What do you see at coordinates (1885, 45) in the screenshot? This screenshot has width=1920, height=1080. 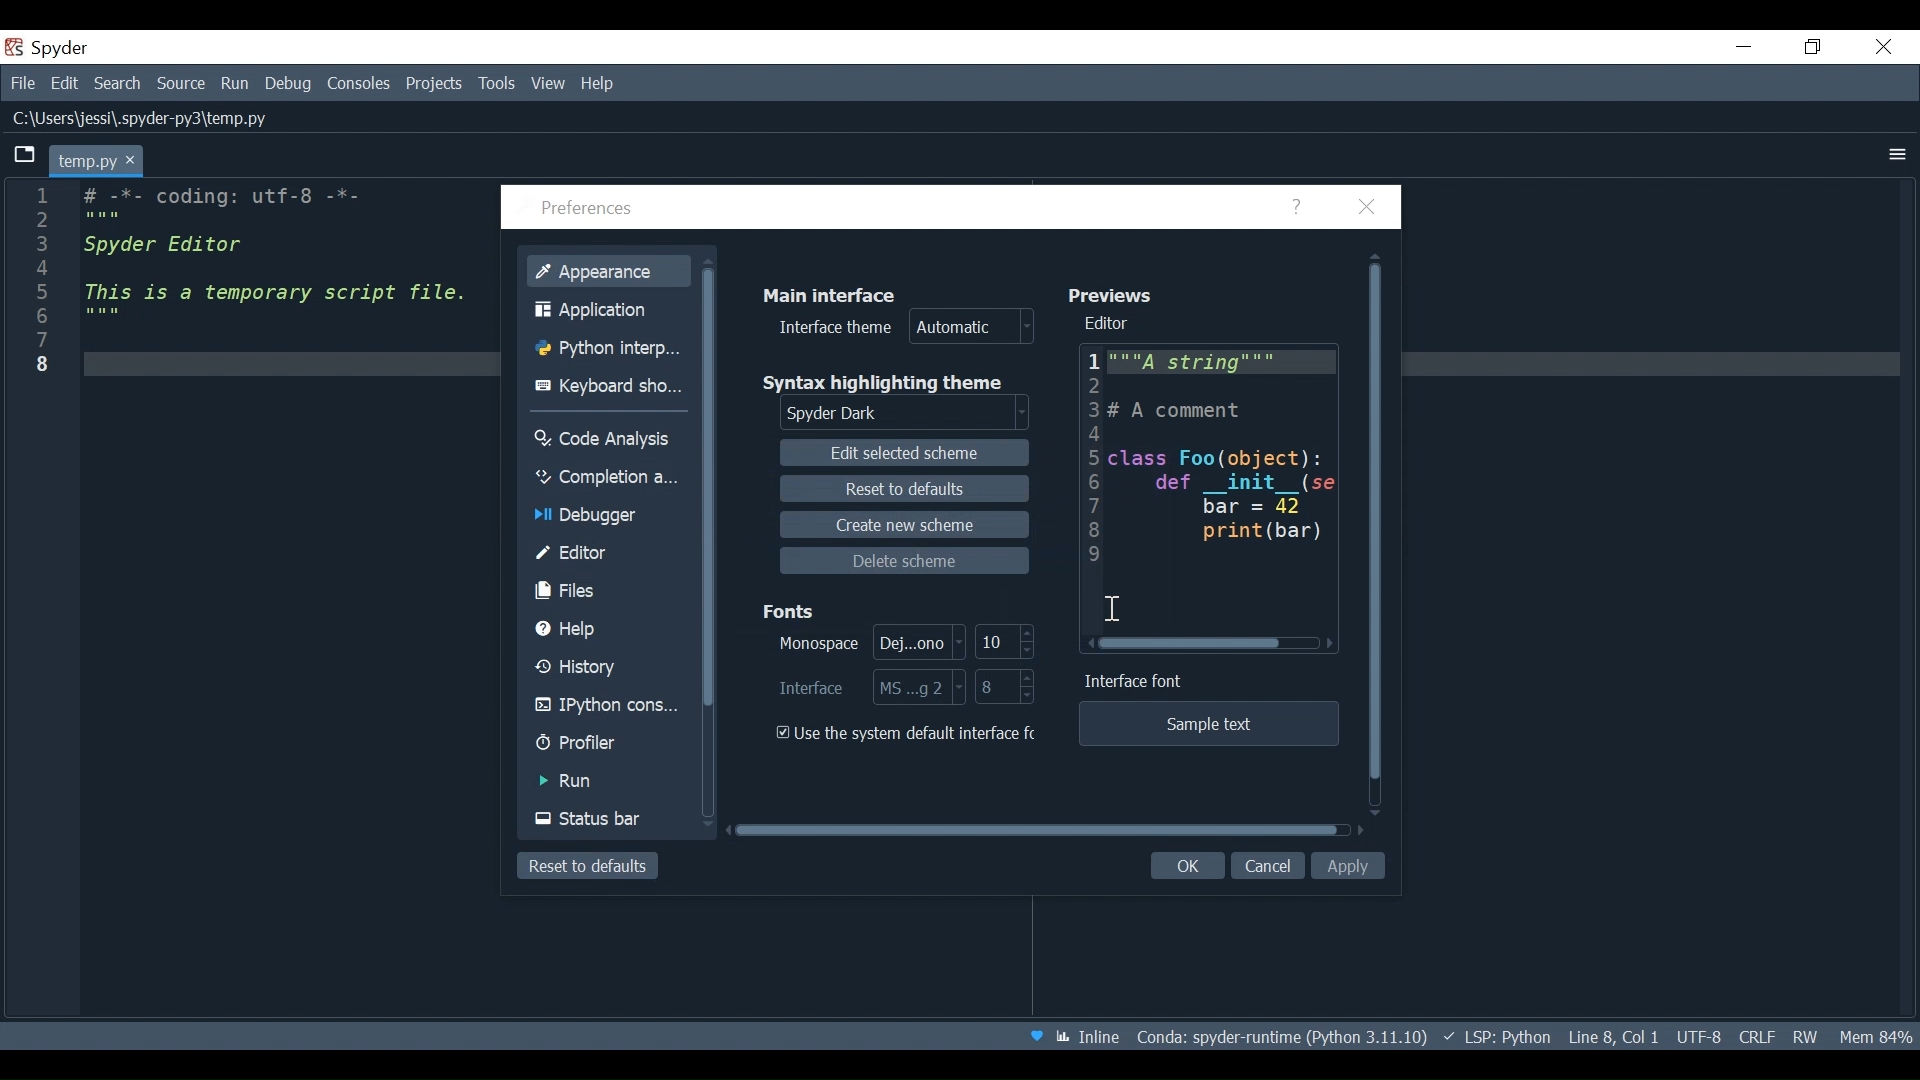 I see `Close` at bounding box center [1885, 45].